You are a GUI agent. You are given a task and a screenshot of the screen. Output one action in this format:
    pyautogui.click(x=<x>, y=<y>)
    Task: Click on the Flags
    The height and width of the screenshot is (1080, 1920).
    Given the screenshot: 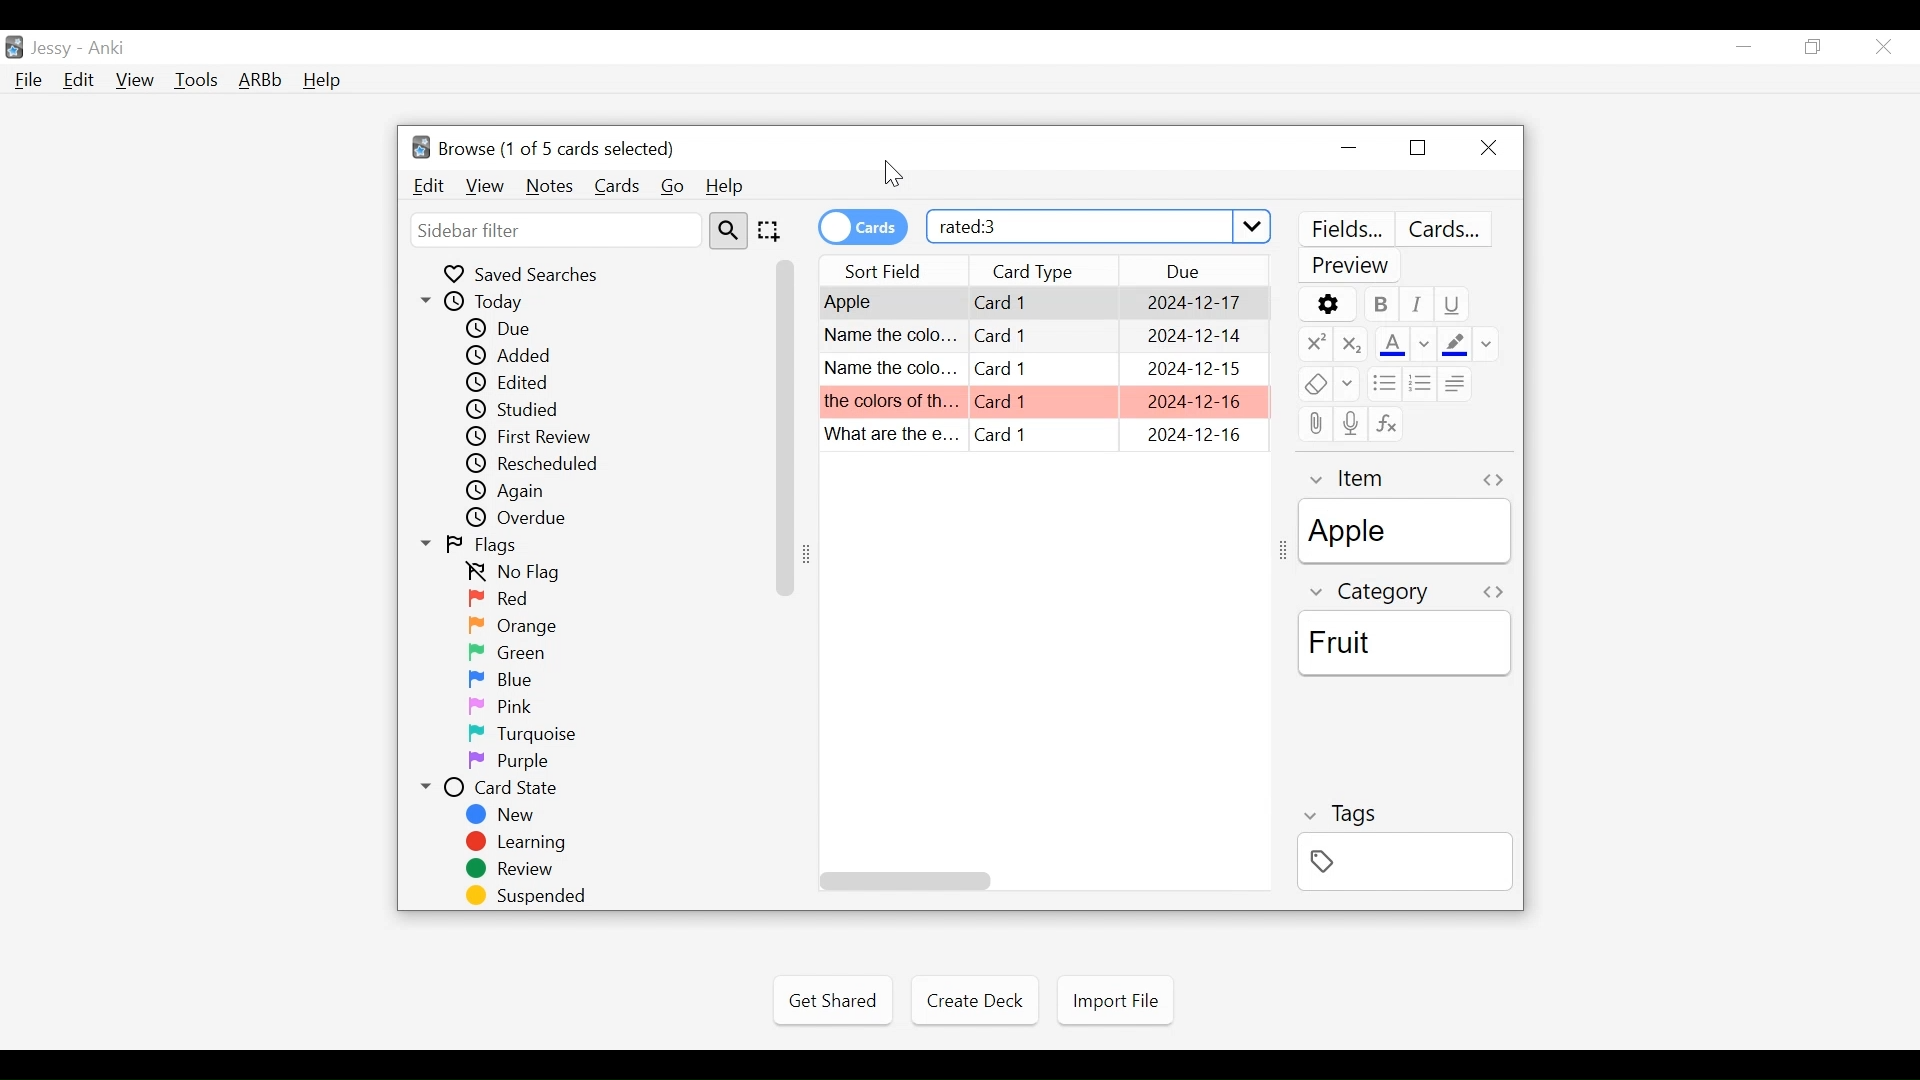 What is the action you would take?
    pyautogui.click(x=482, y=546)
    